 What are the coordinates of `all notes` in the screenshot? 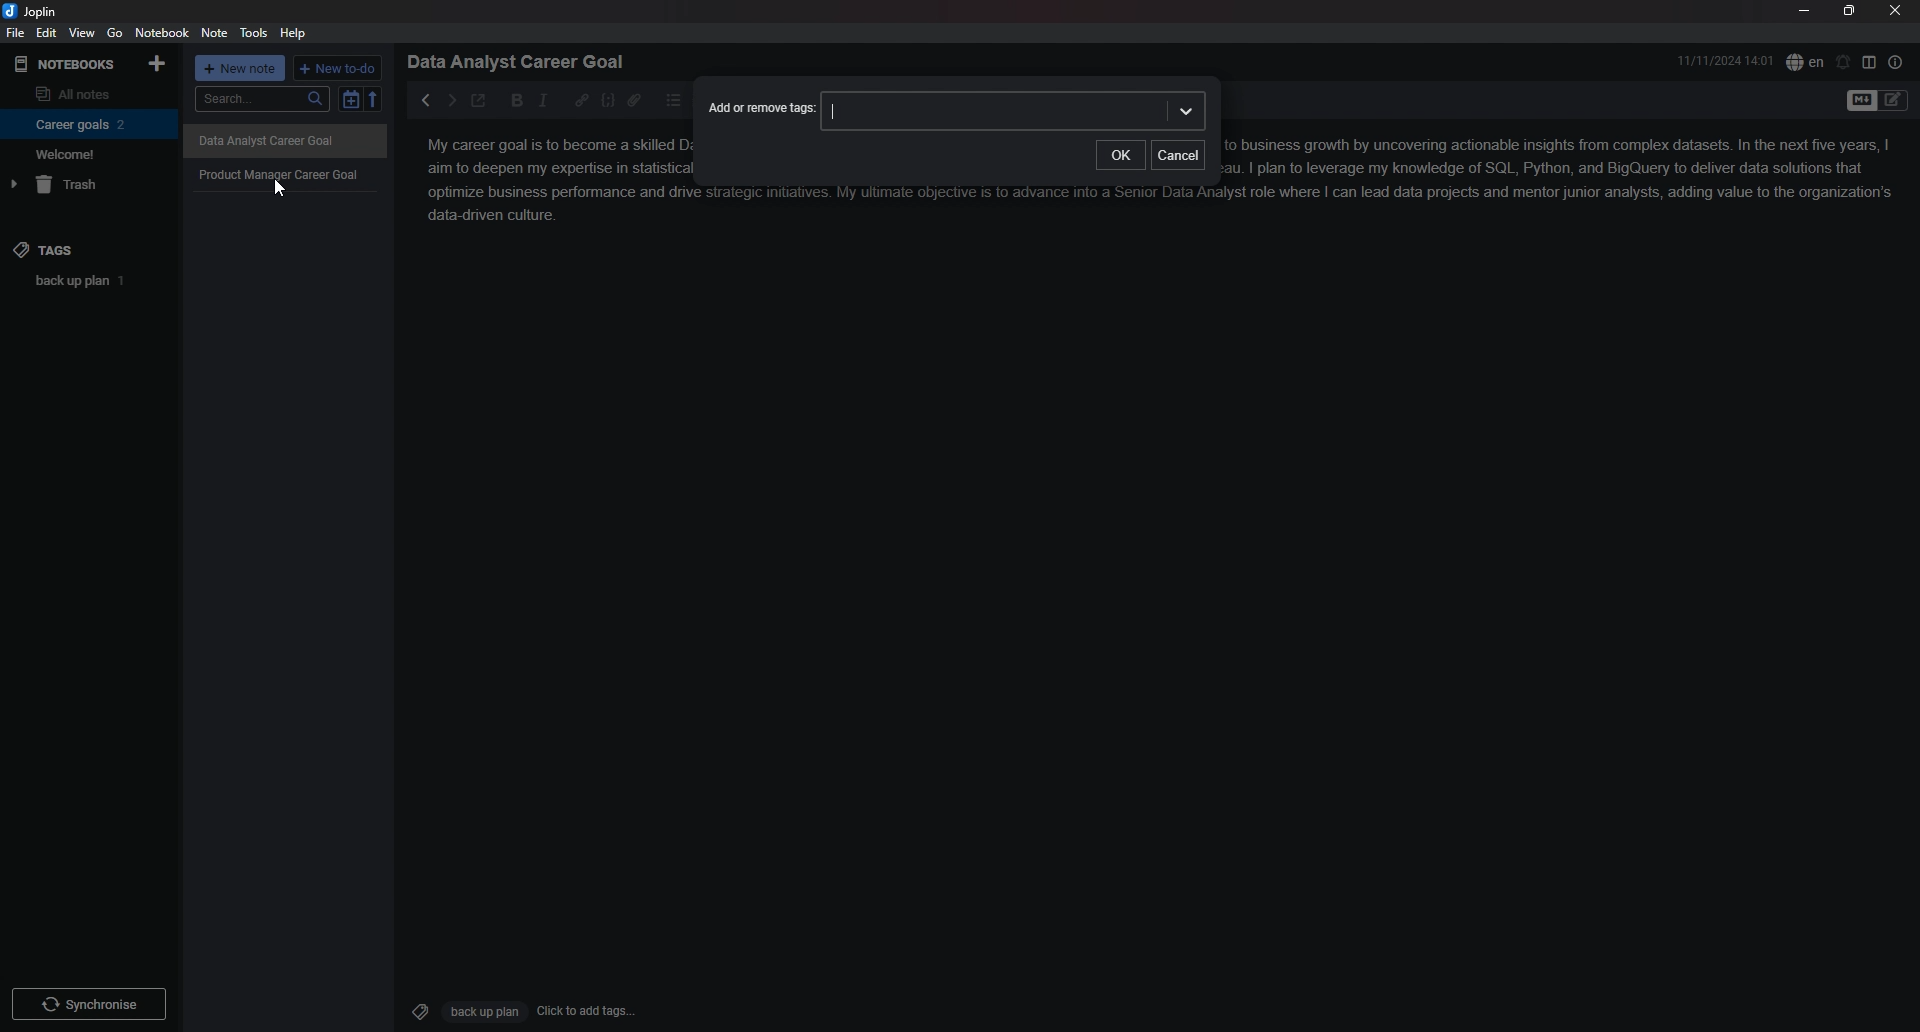 It's located at (85, 92).